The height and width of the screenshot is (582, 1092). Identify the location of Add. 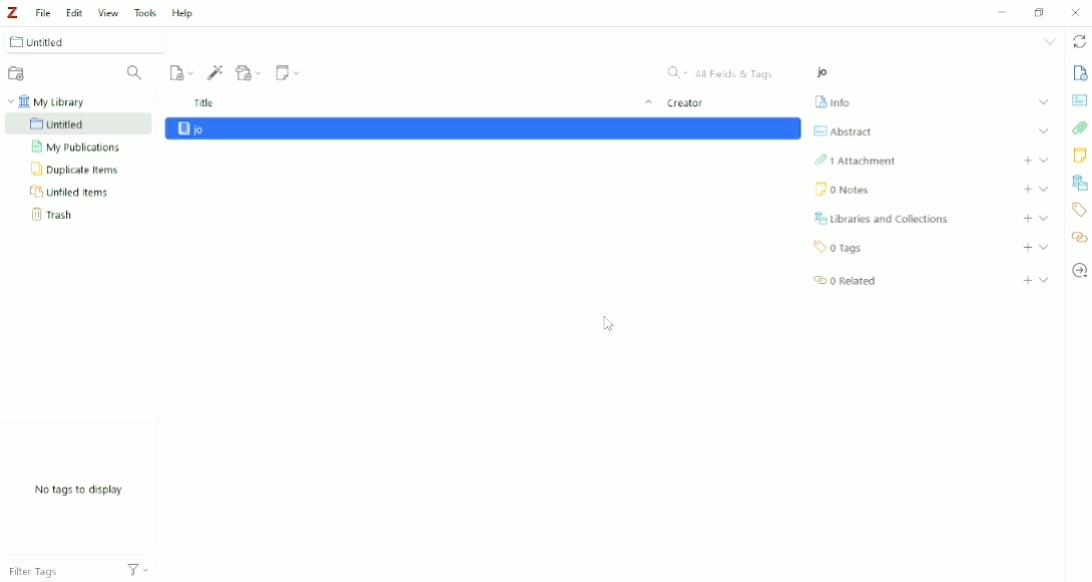
(1026, 160).